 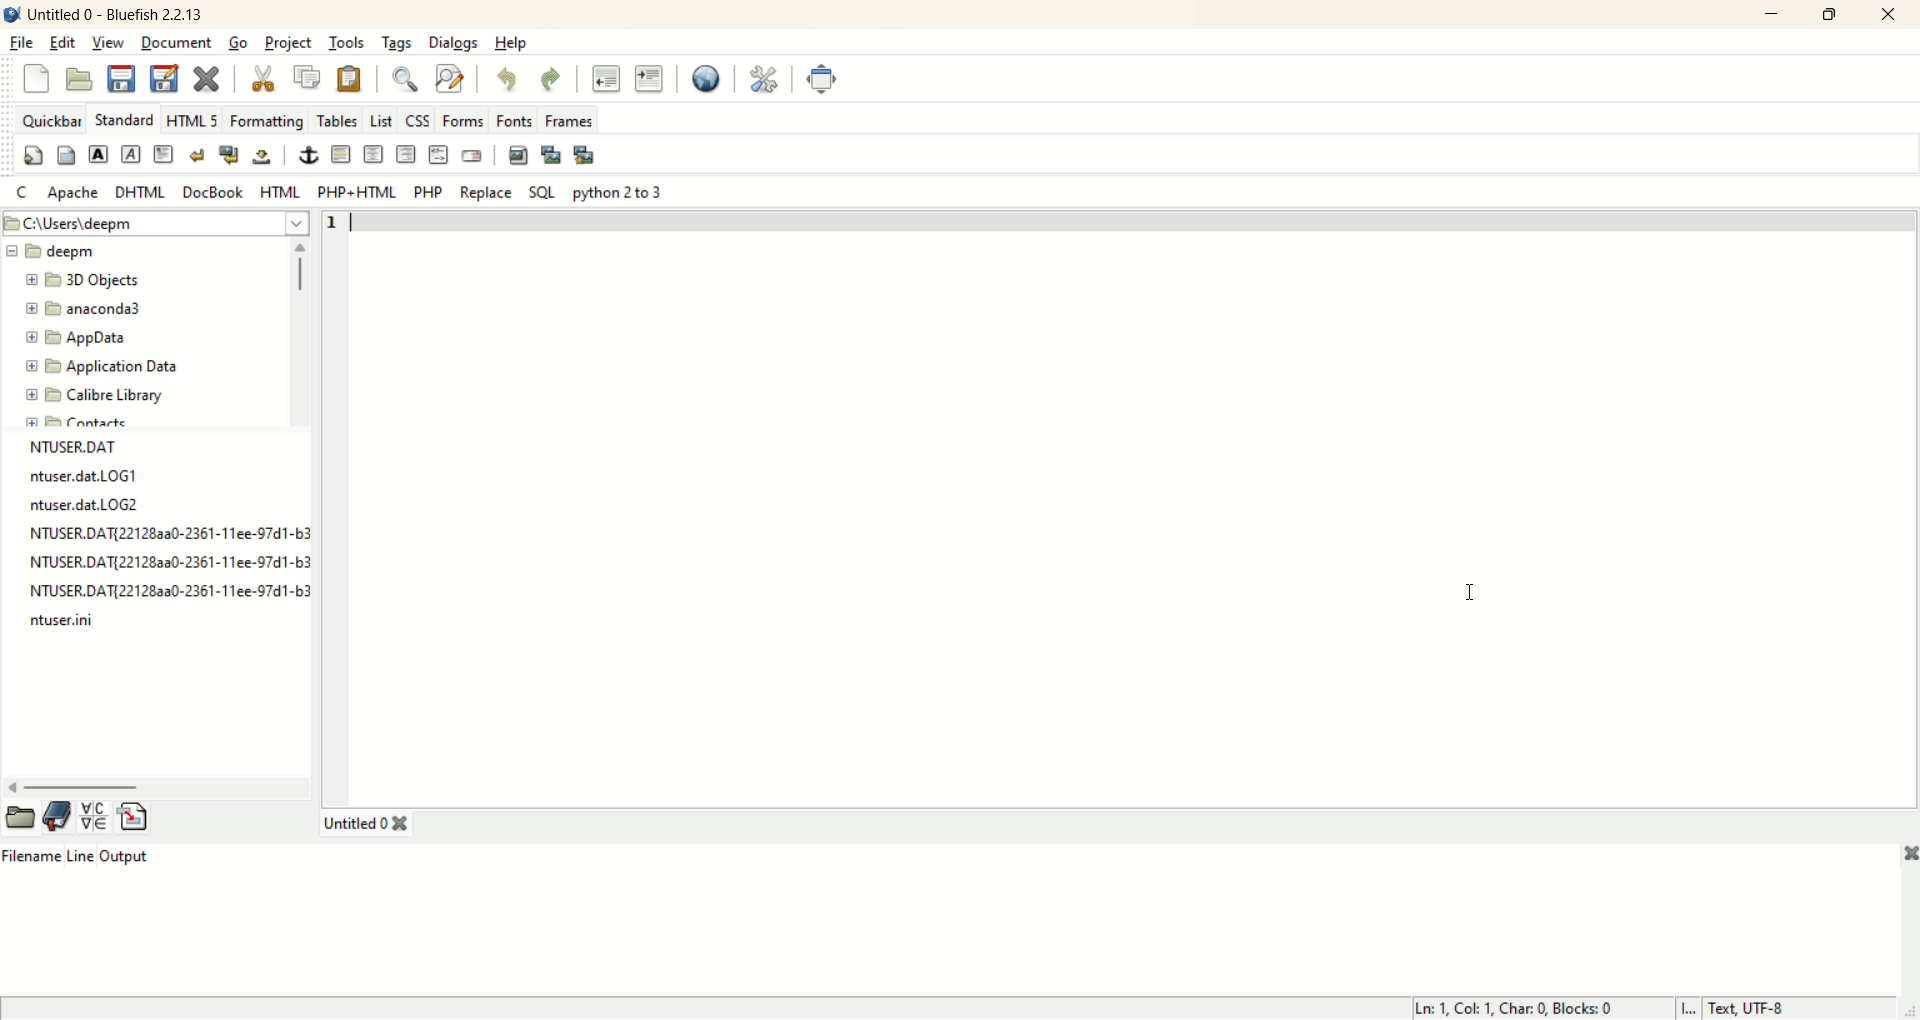 I want to click on fonts, so click(x=513, y=120).